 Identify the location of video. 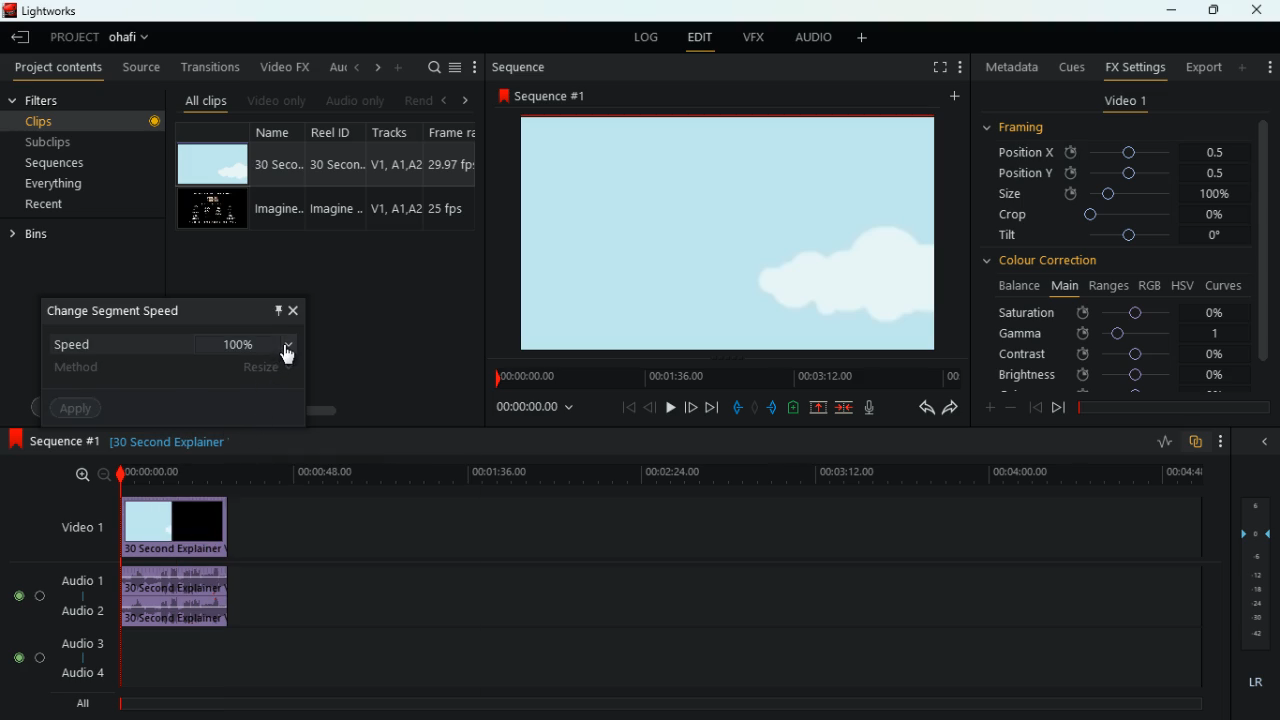
(215, 209).